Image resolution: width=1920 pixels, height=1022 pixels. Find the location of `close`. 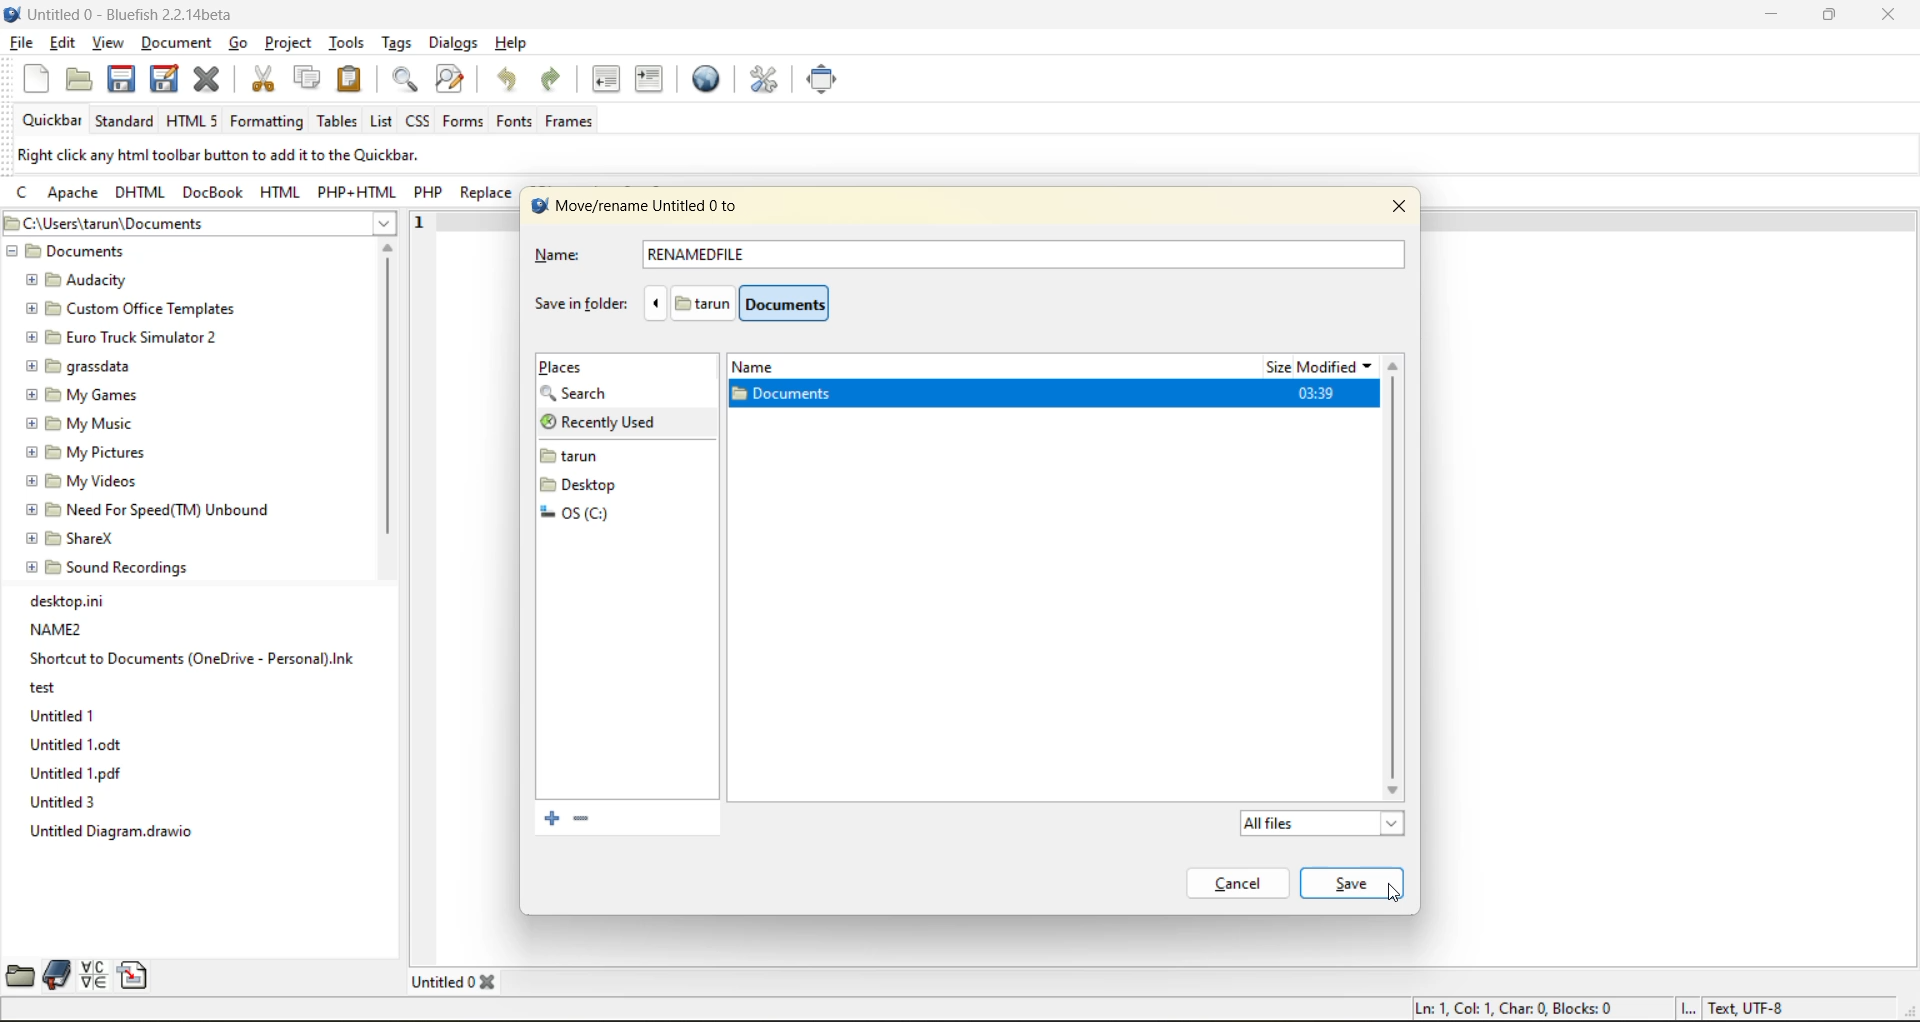

close is located at coordinates (1892, 14).